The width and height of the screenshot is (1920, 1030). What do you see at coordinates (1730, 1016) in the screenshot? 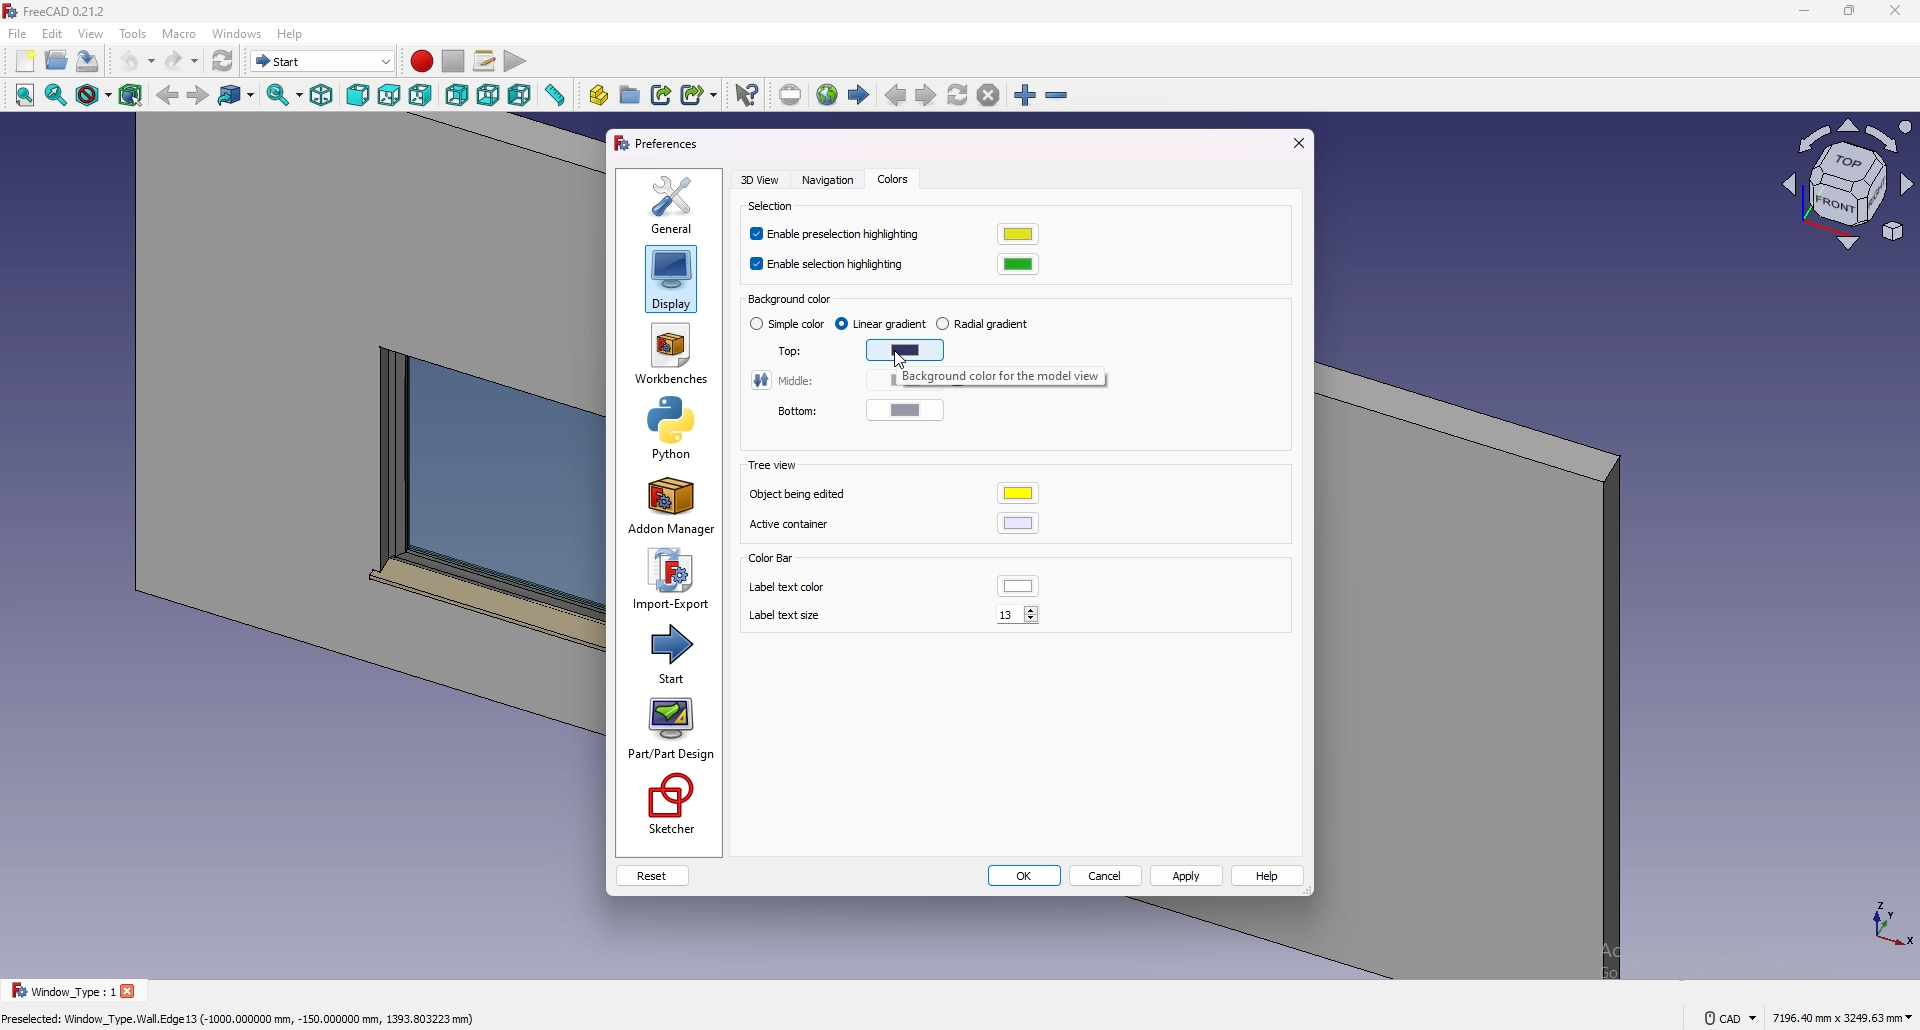
I see `cad` at bounding box center [1730, 1016].